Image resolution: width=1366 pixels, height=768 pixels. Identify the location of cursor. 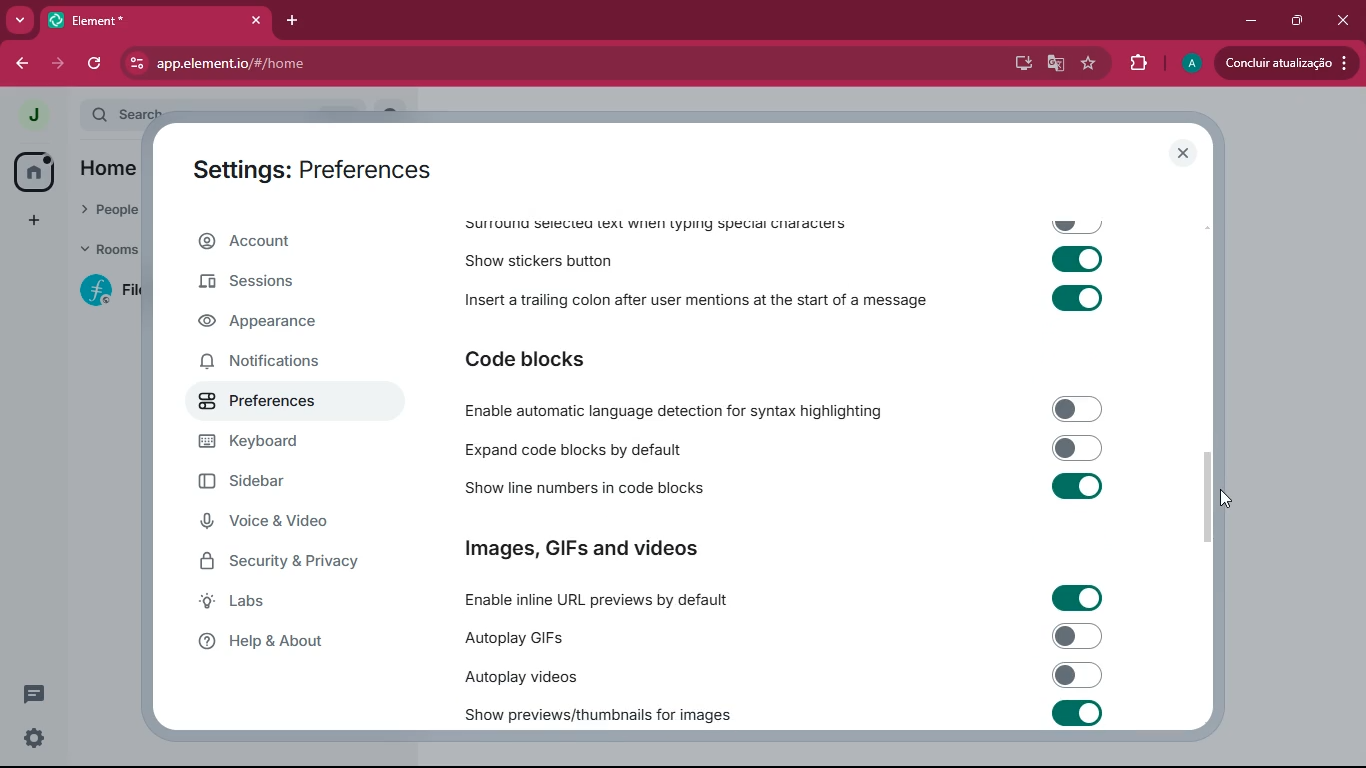
(1214, 498).